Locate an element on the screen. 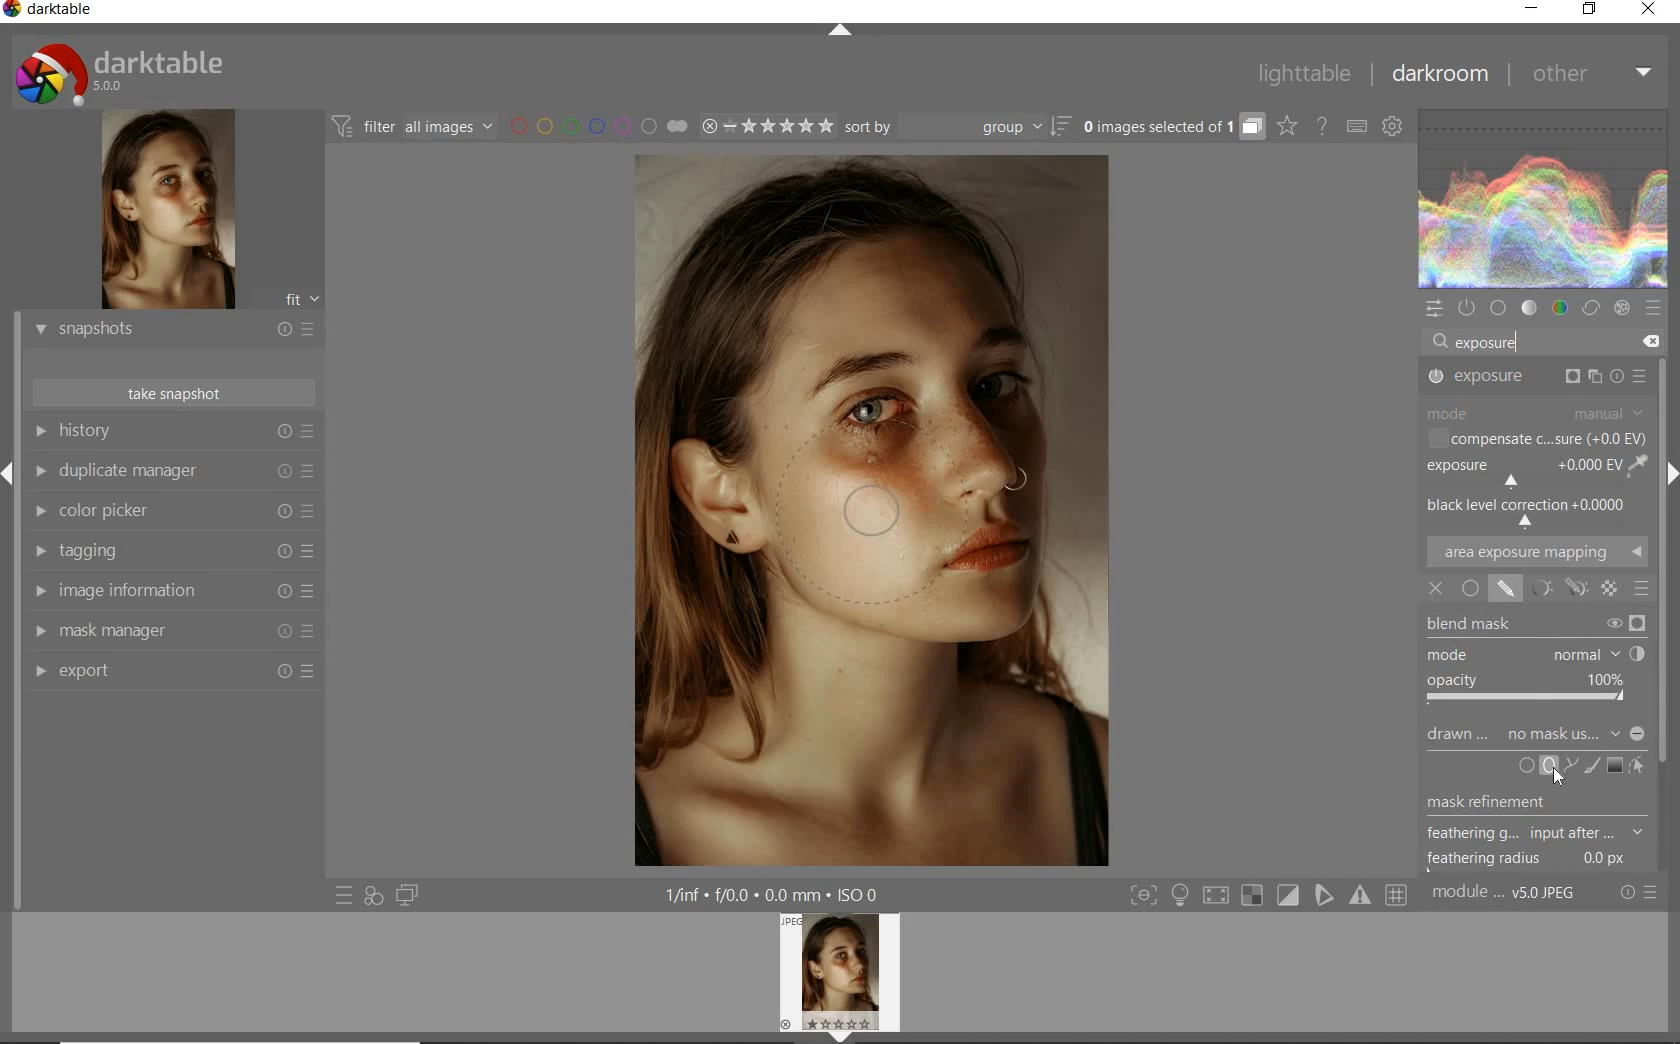 Image resolution: width=1680 pixels, height=1044 pixels. color picker is located at coordinates (172, 512).